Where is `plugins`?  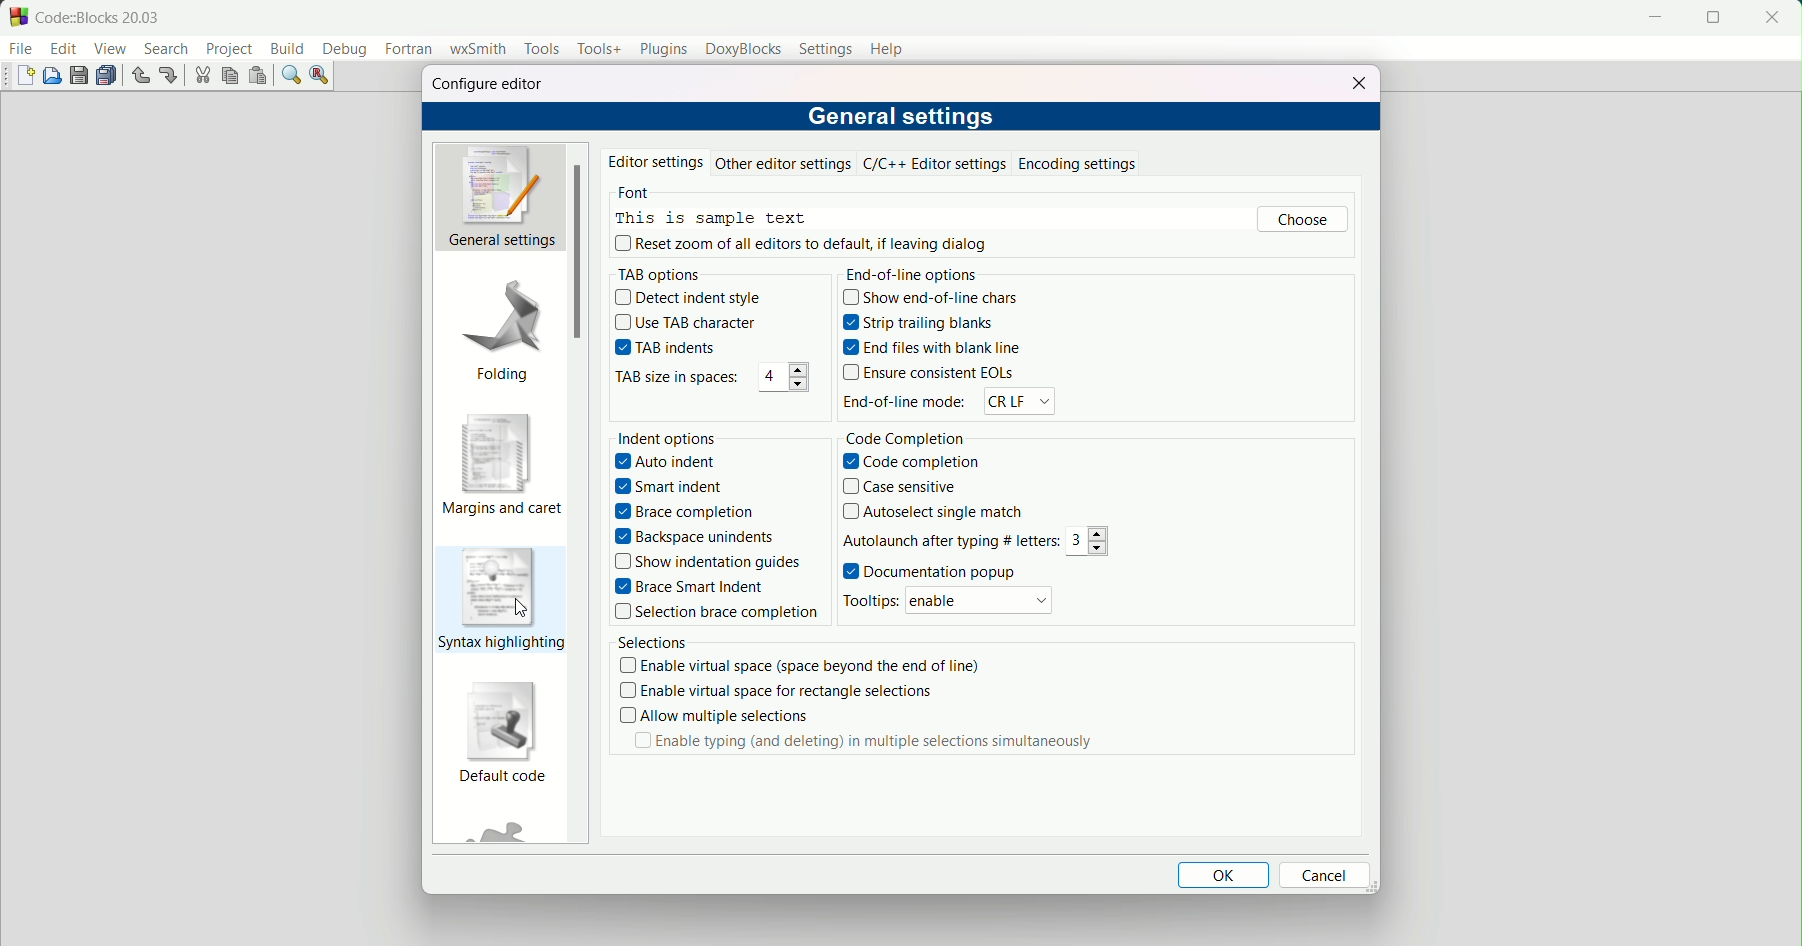
plugins is located at coordinates (659, 48).